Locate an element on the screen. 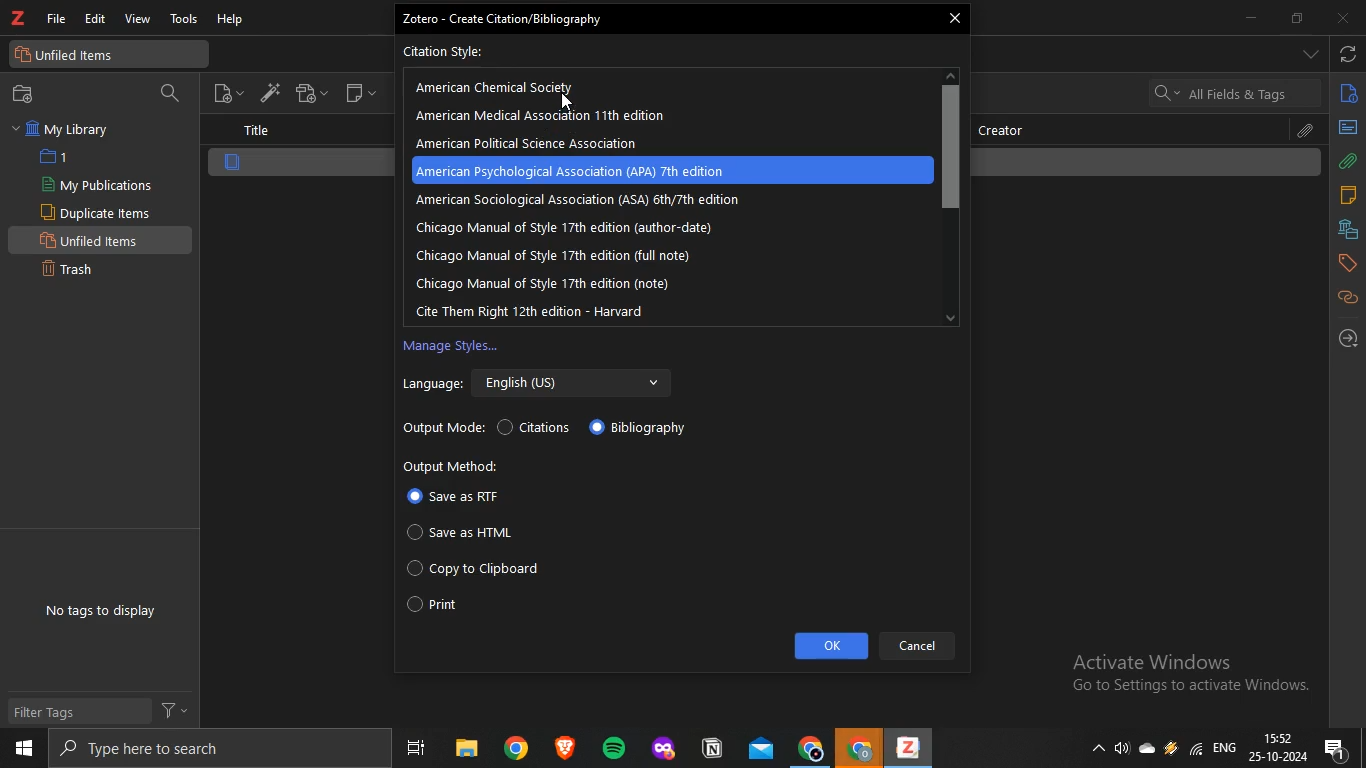 The image size is (1366, 768). sync with zotero.org is located at coordinates (1349, 52).